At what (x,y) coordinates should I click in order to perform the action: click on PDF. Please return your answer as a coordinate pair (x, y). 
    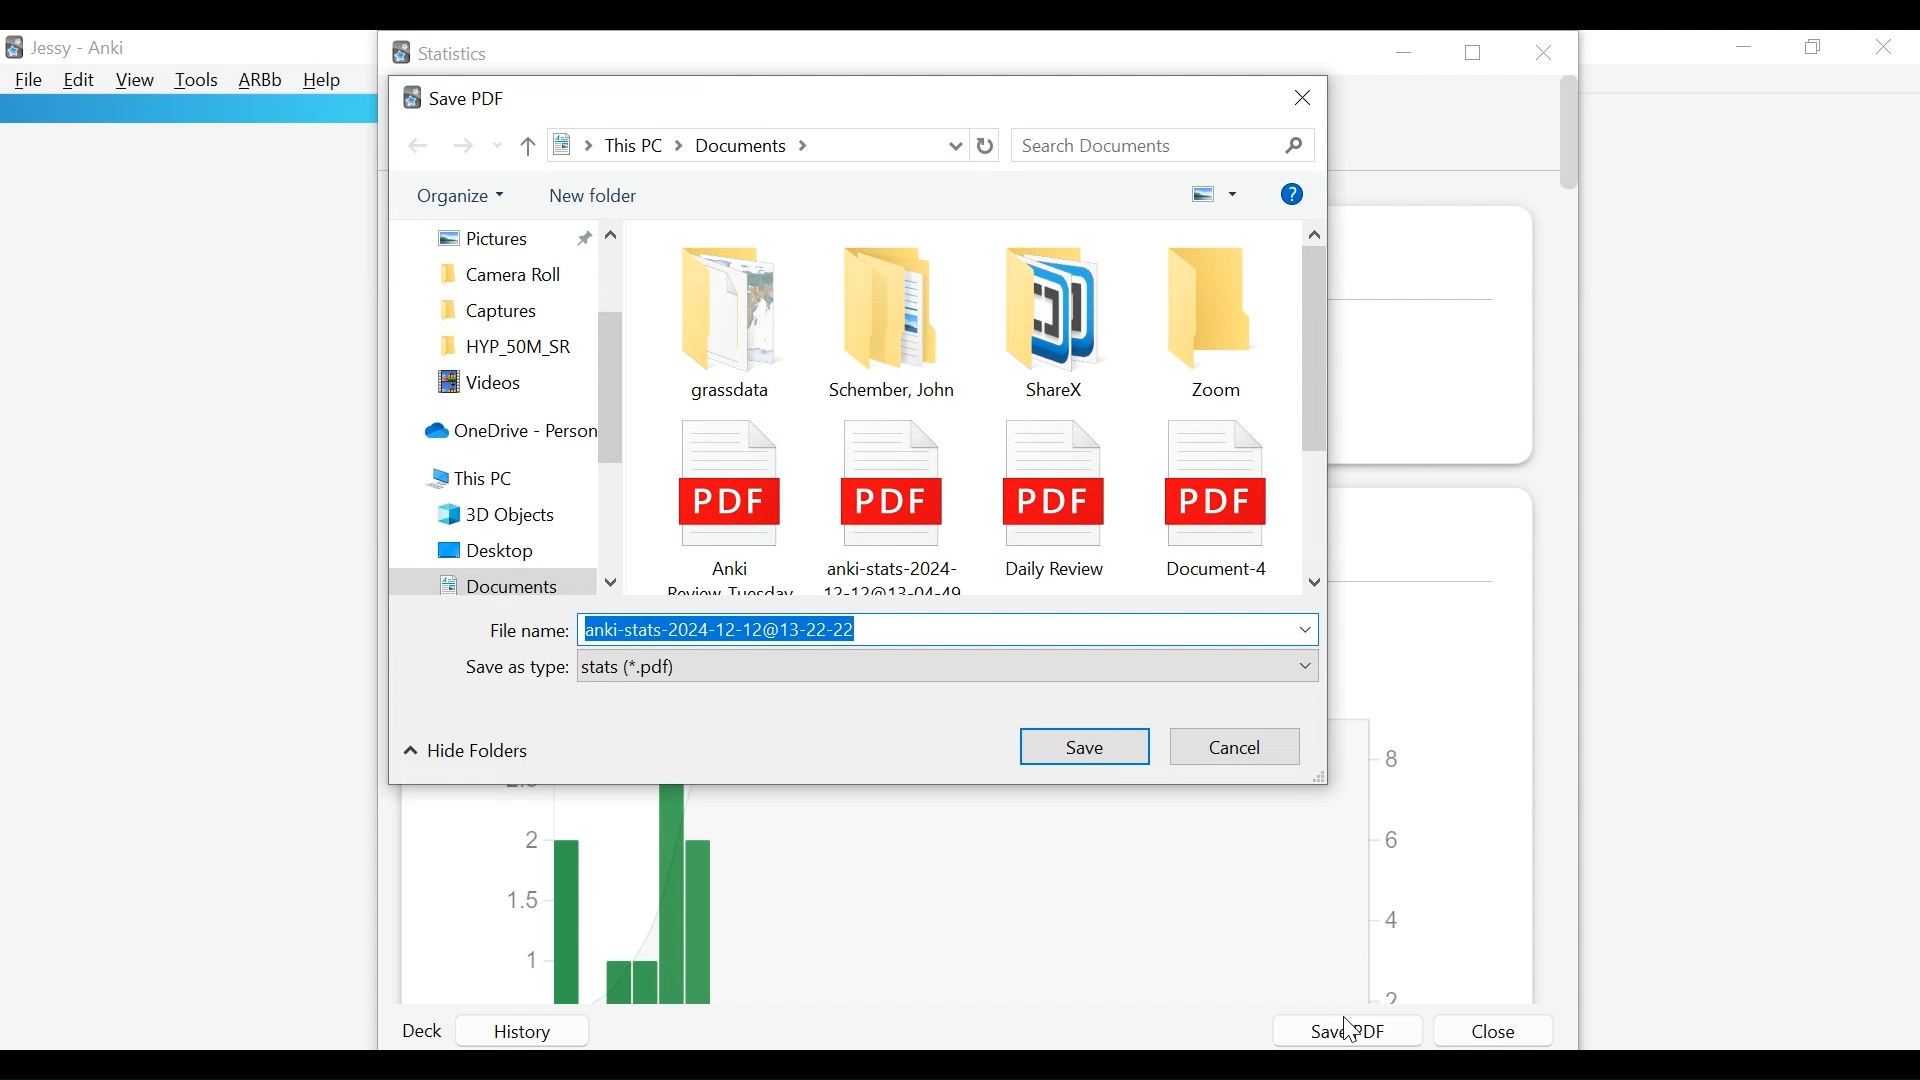
    Looking at the image, I should click on (725, 501).